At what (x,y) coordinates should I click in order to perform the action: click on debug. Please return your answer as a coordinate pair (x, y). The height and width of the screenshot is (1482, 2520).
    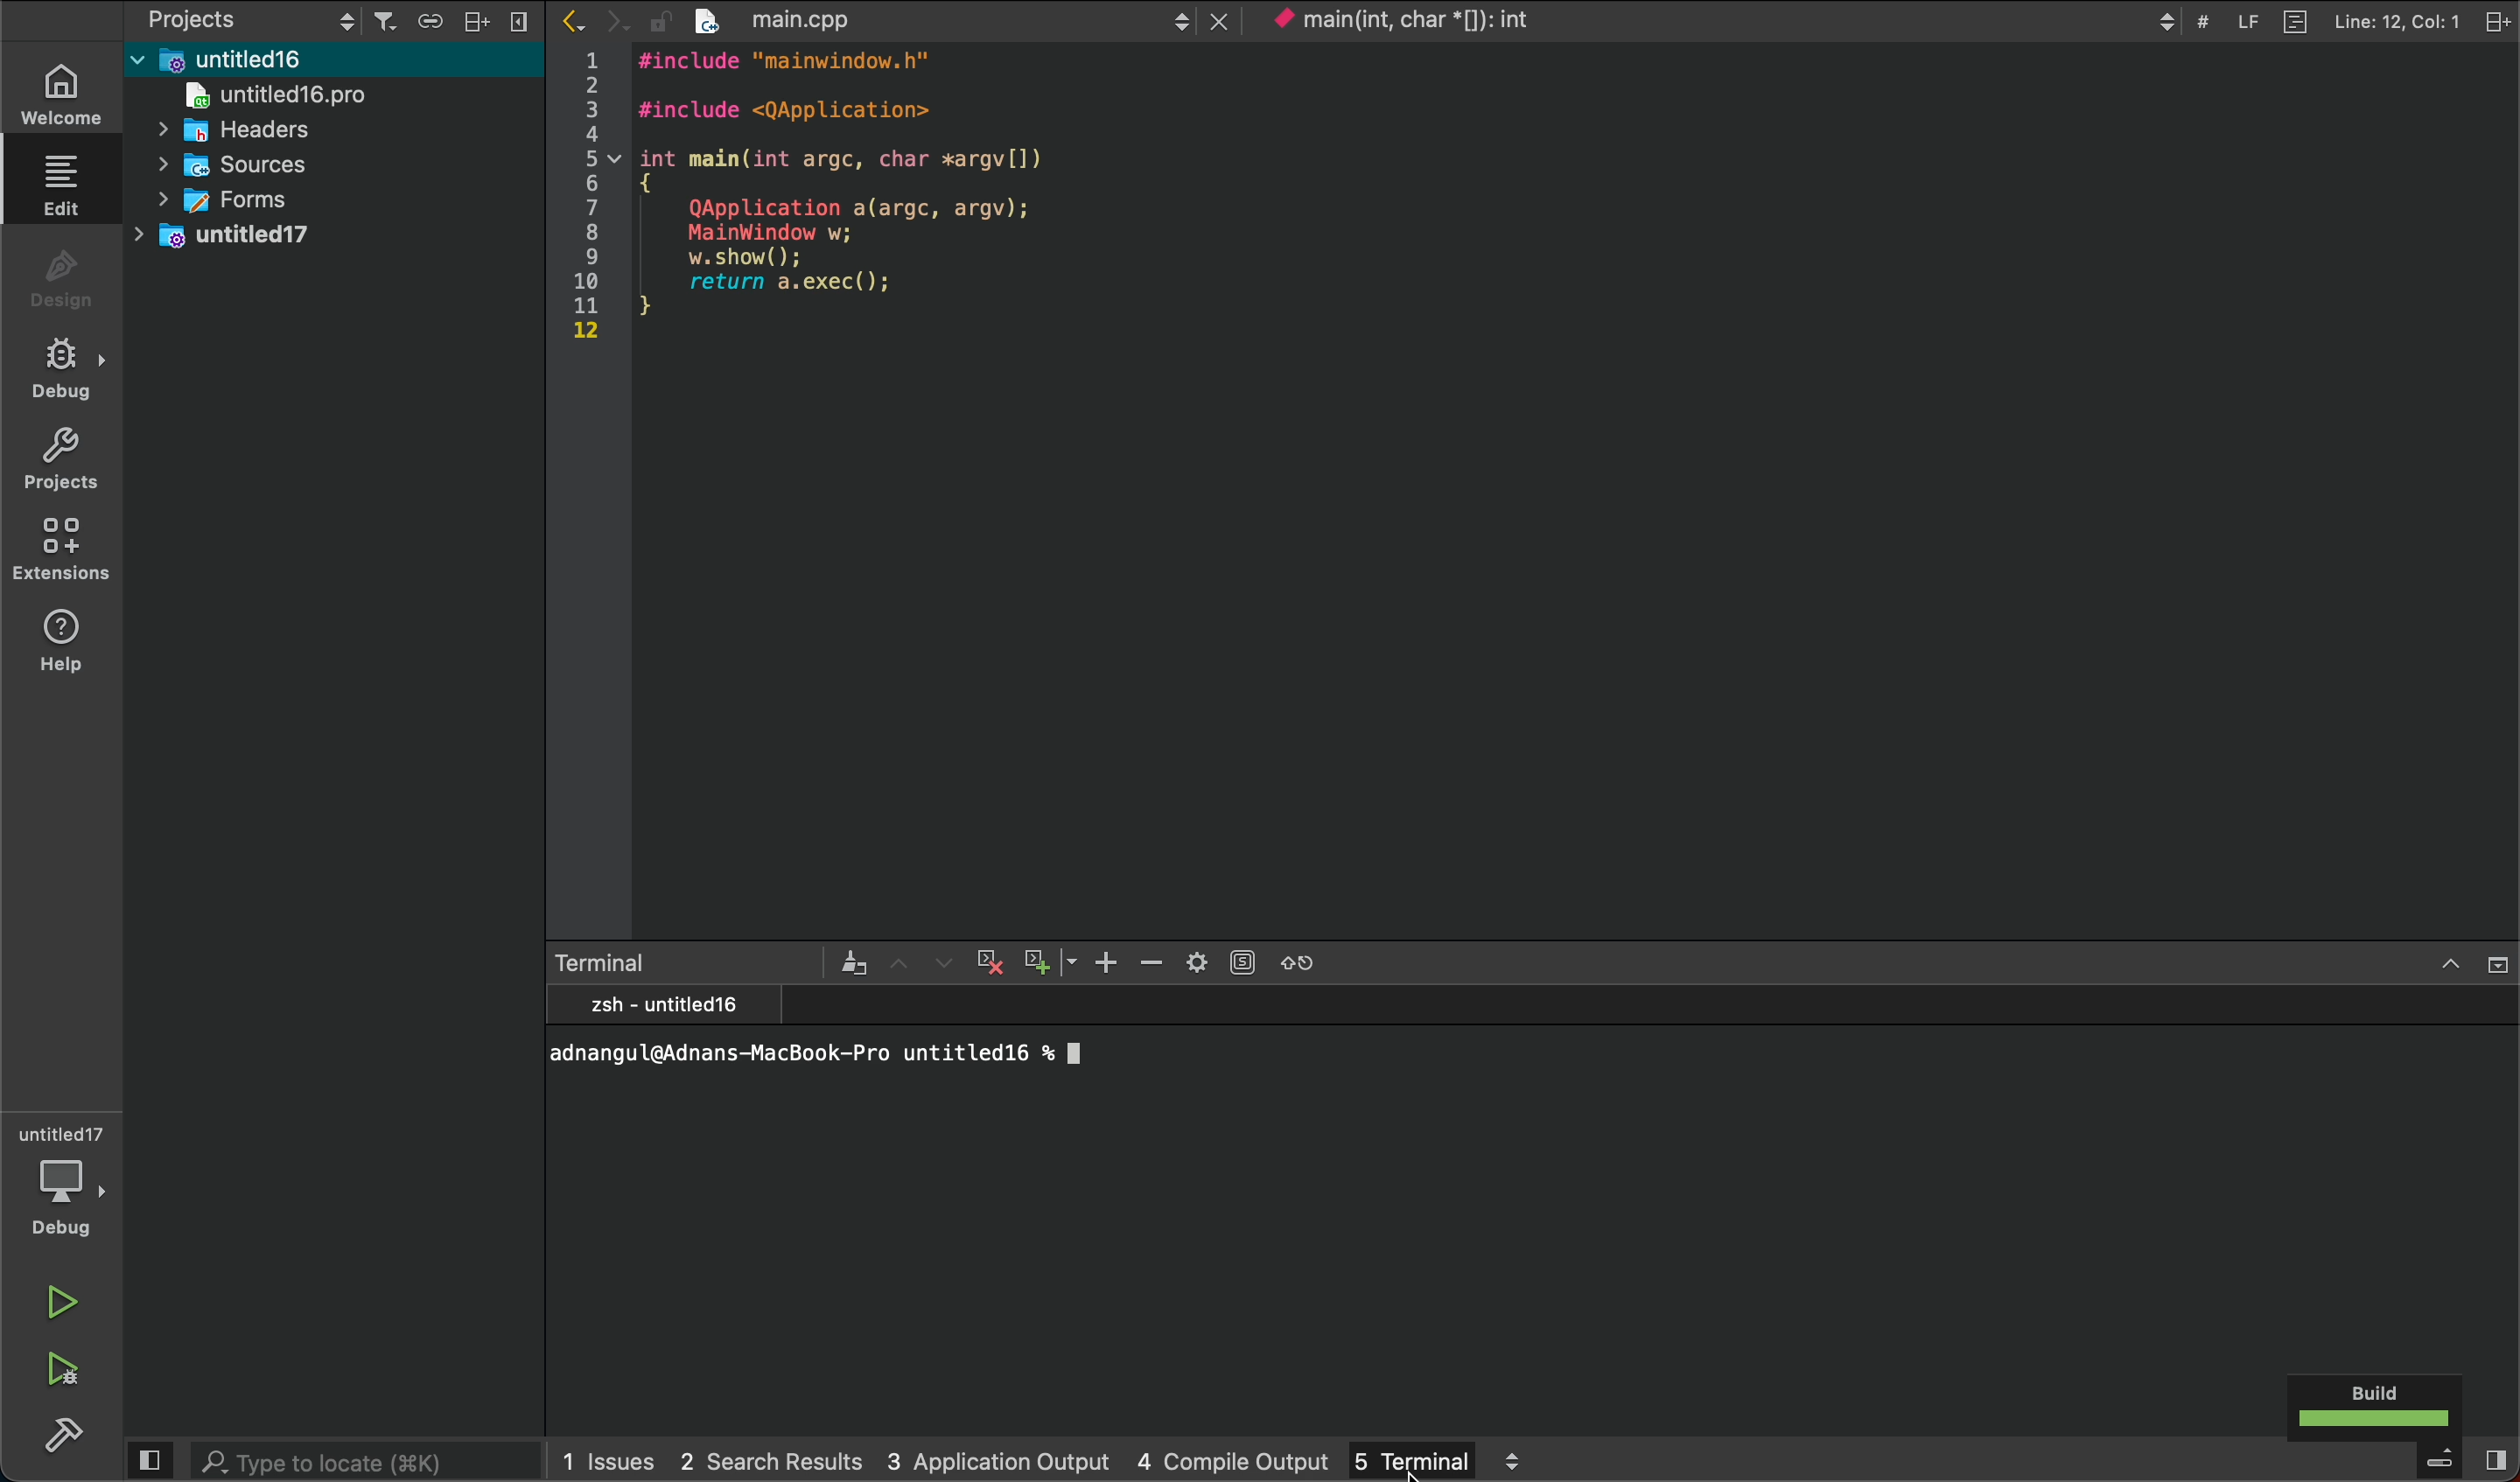
    Looking at the image, I should click on (59, 366).